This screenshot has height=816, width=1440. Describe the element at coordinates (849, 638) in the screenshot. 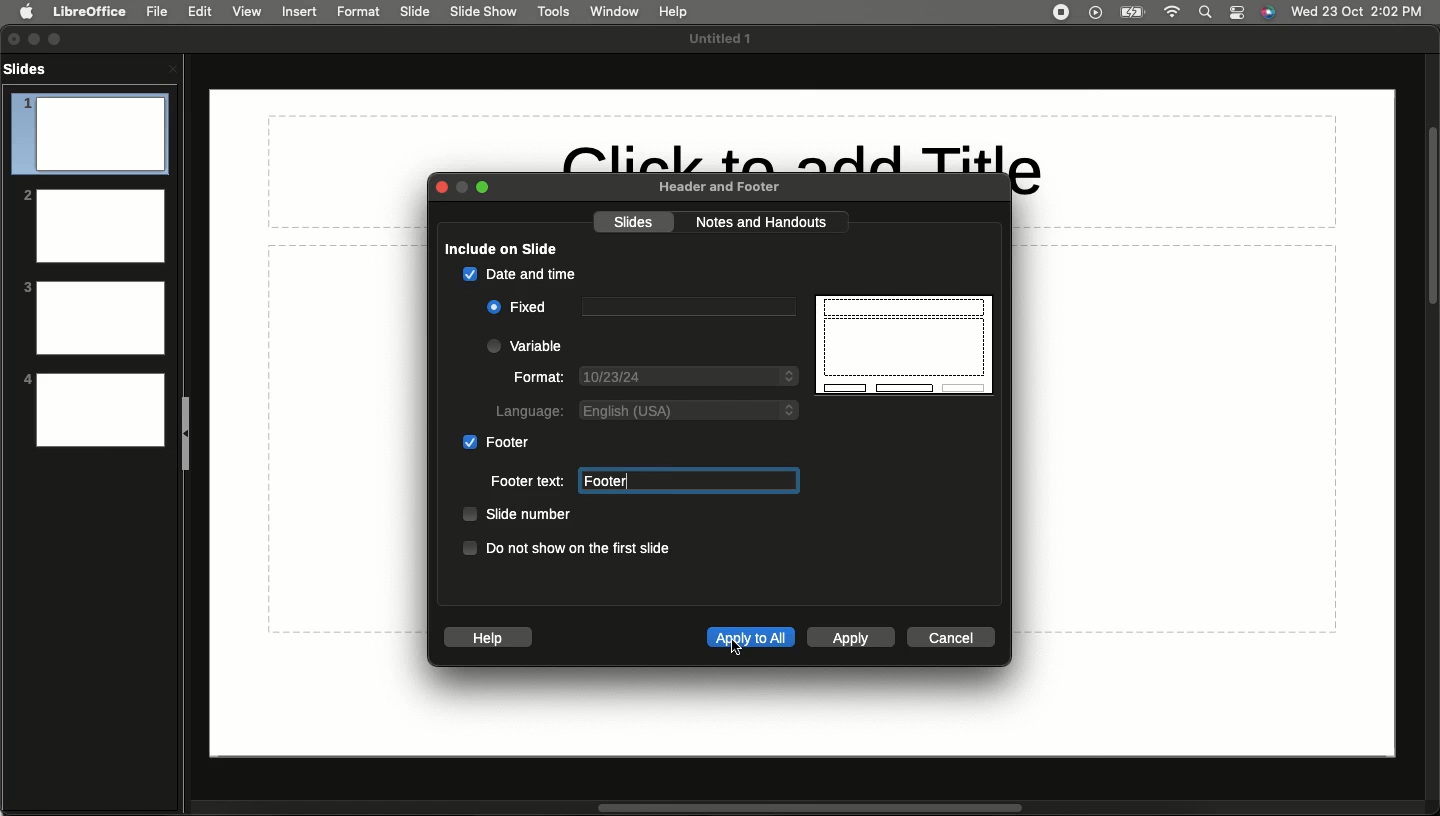

I see `Apply` at that location.